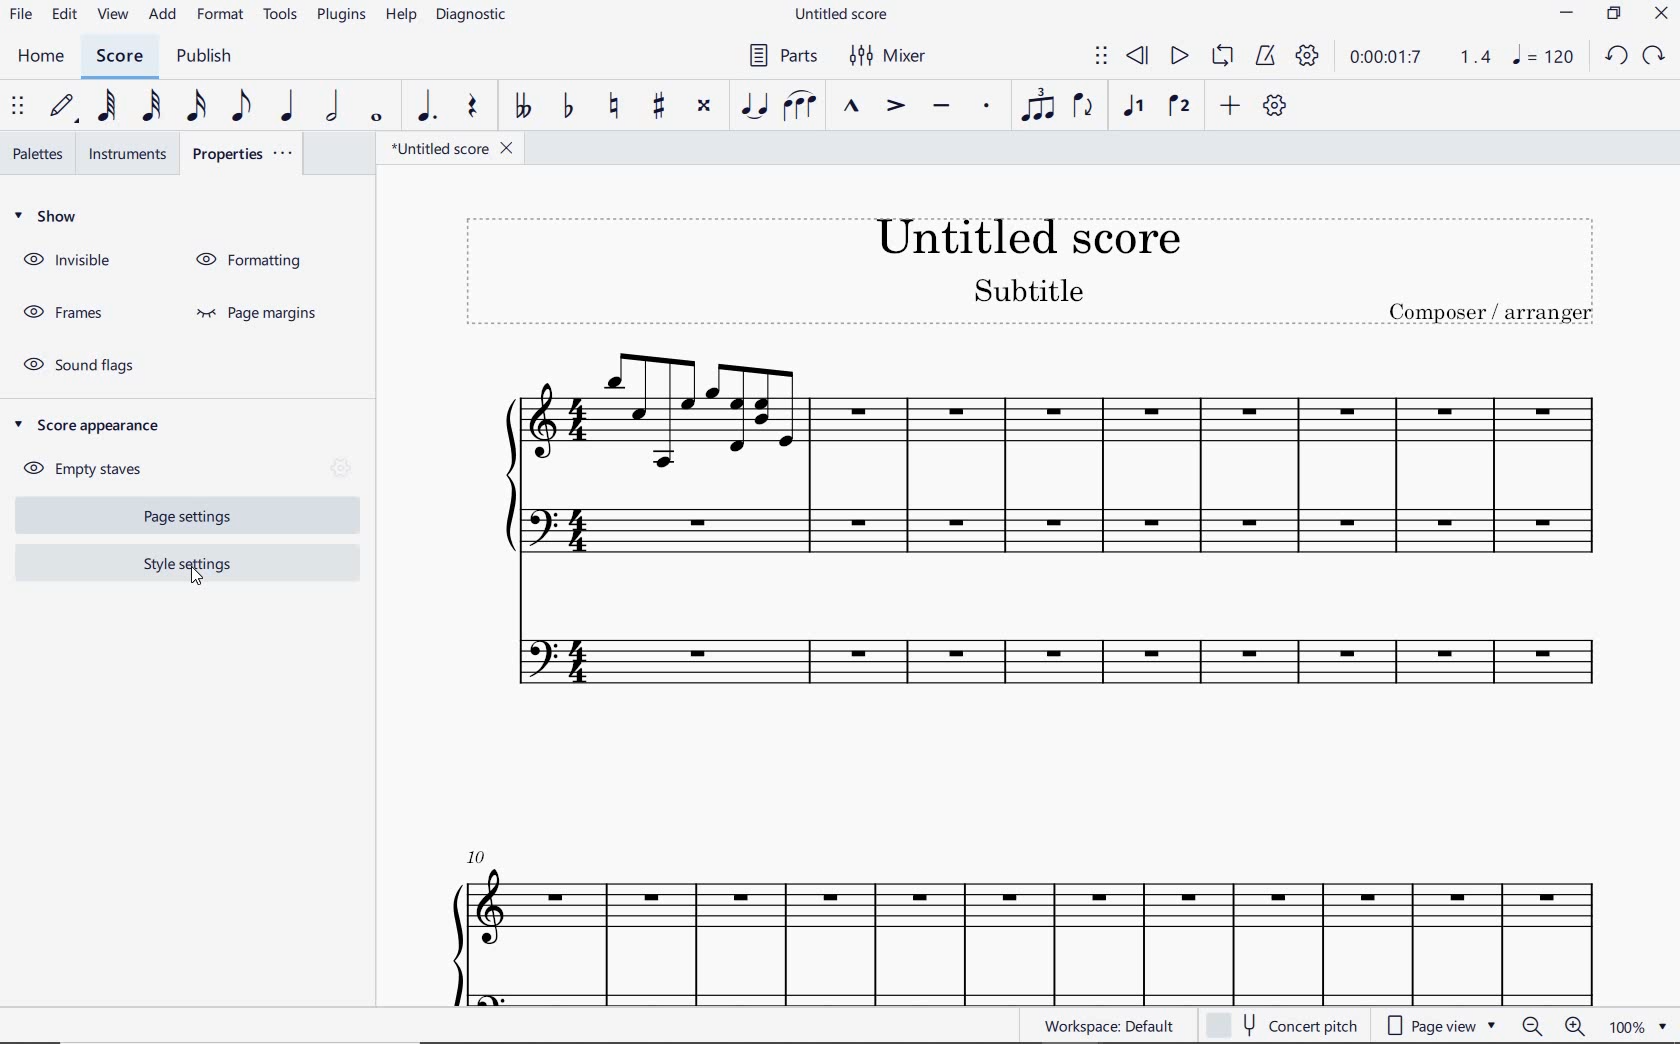  I want to click on FILE NAME, so click(838, 14).